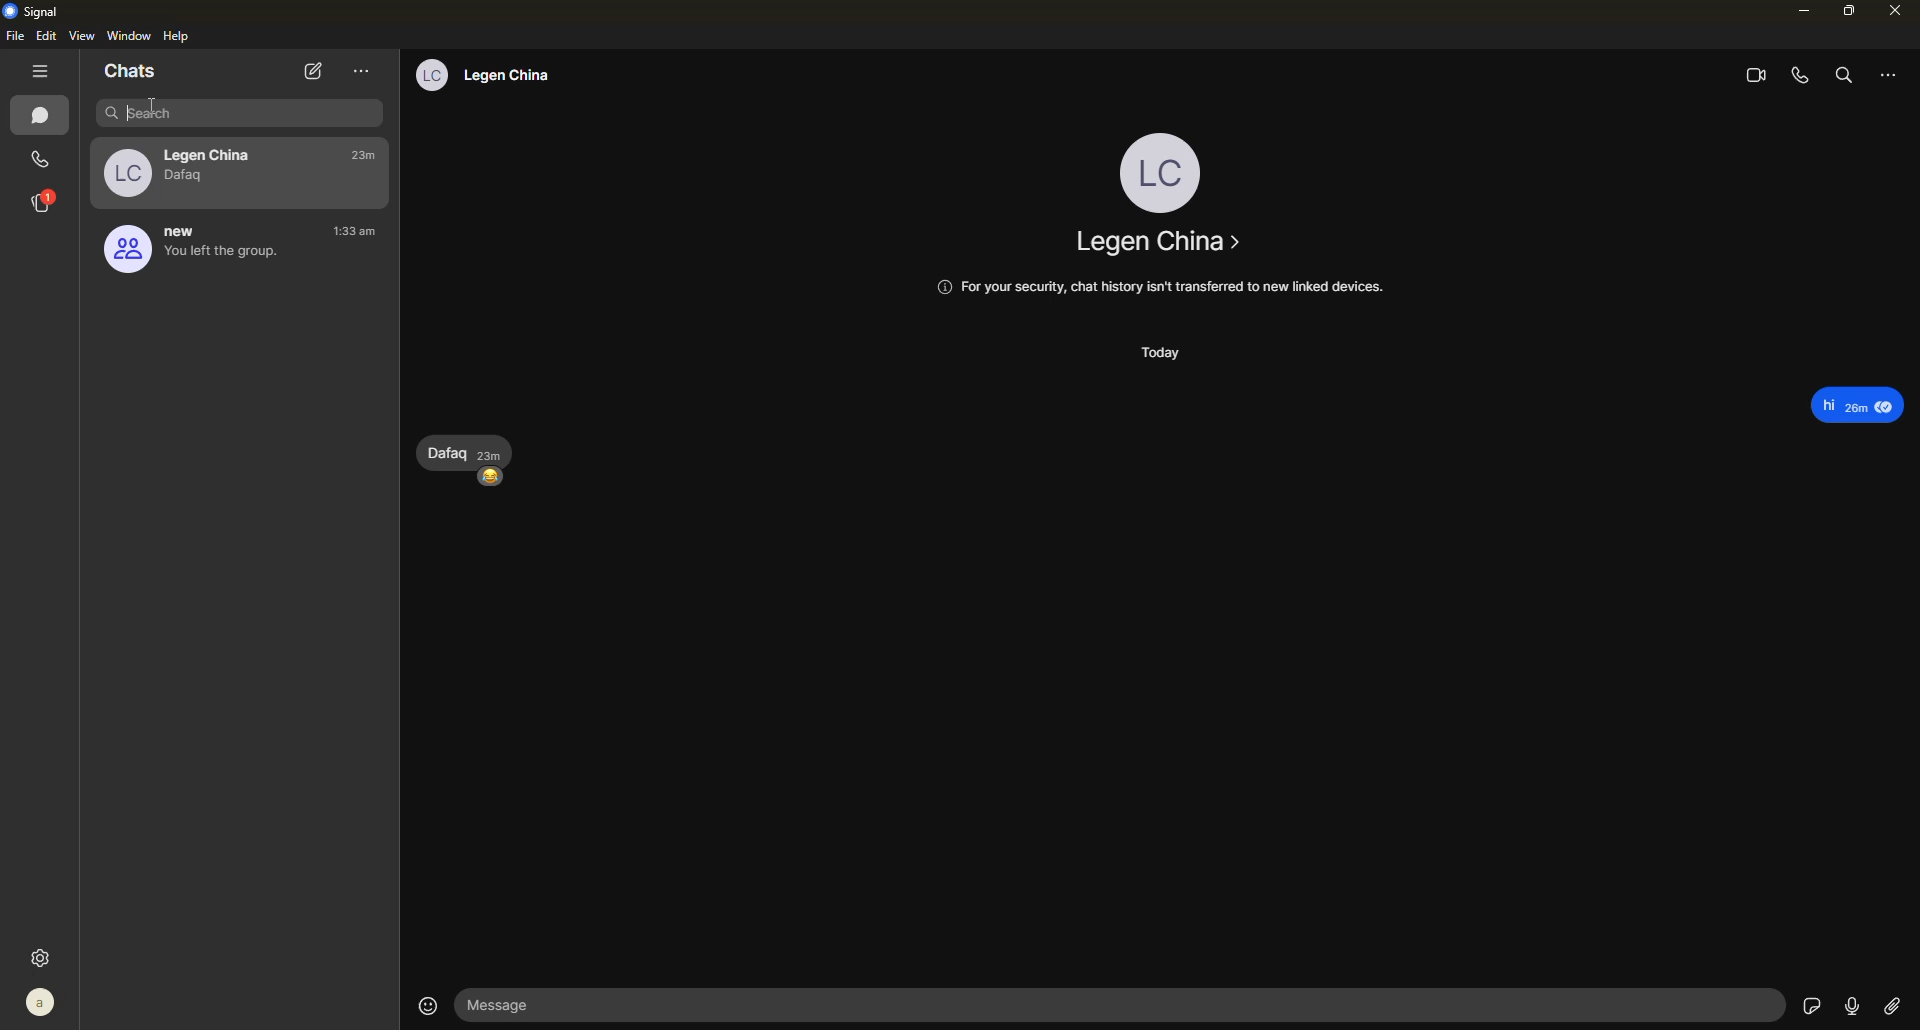  Describe the element at coordinates (14, 38) in the screenshot. I see `file` at that location.